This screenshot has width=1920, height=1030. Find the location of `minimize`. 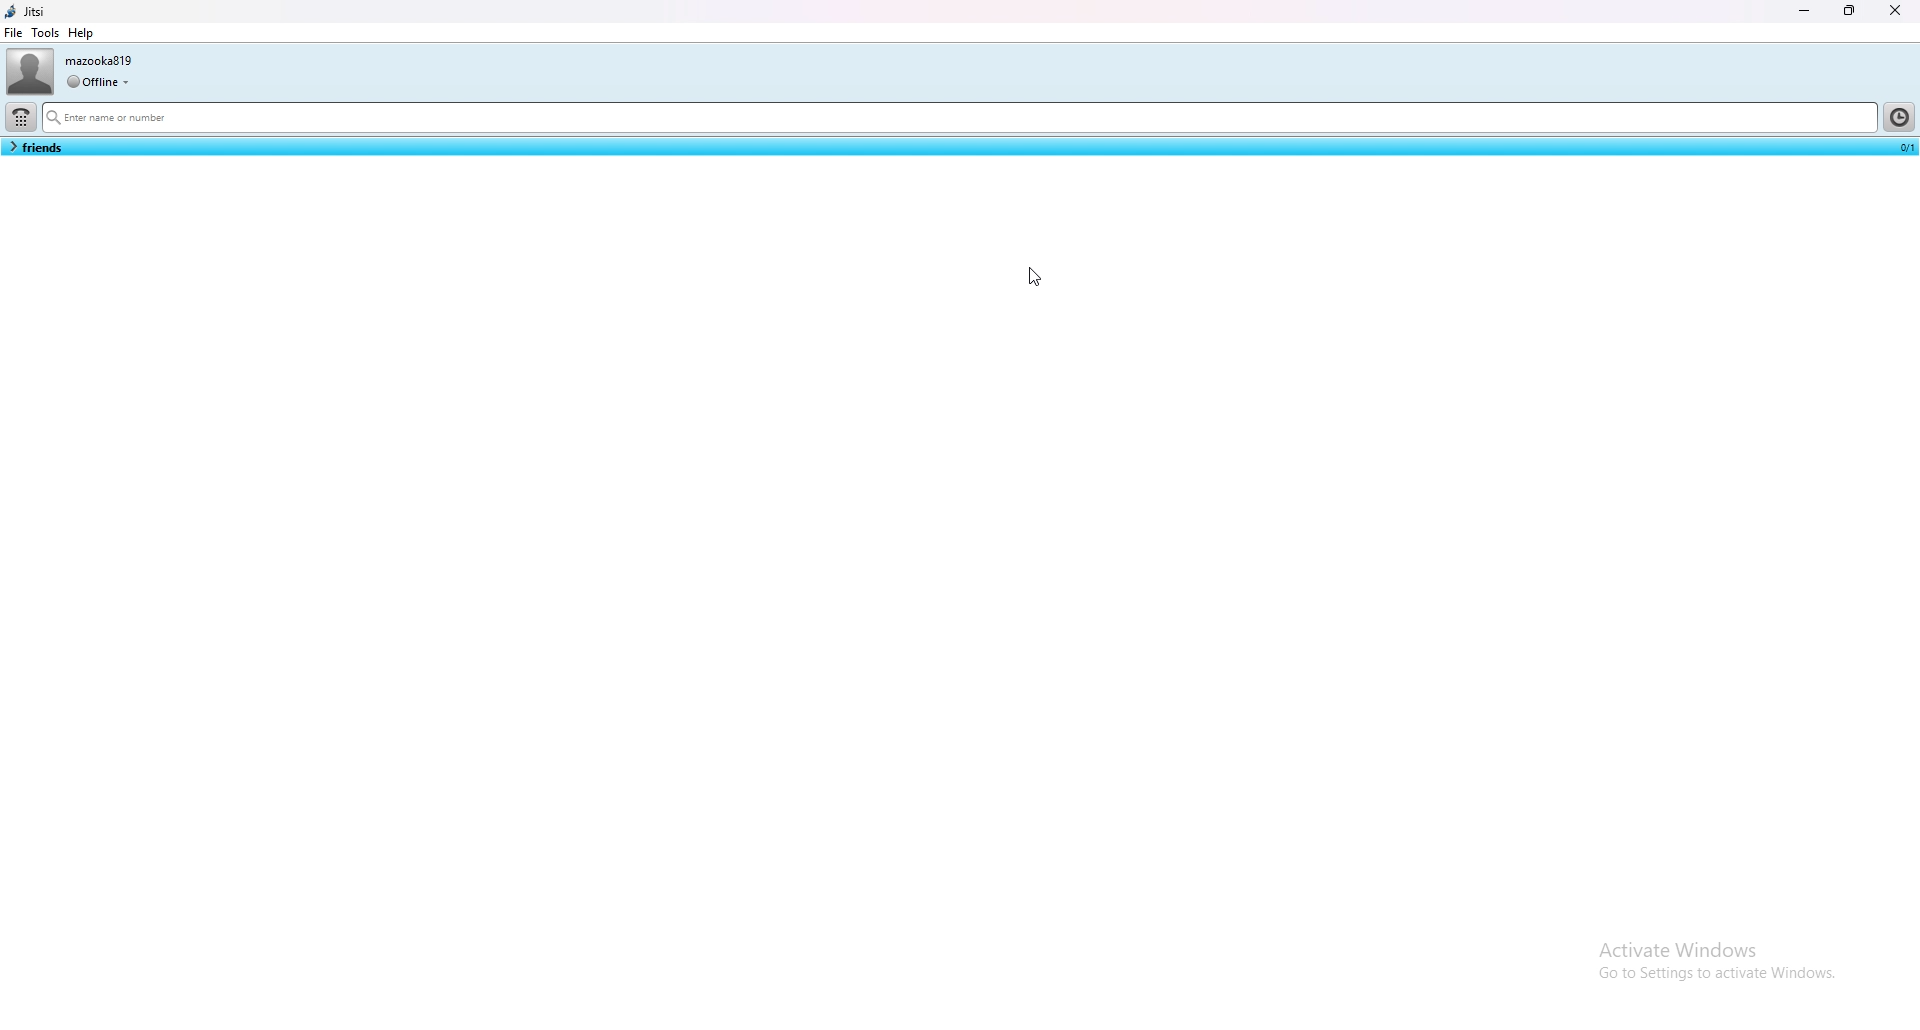

minimize is located at coordinates (1806, 10).